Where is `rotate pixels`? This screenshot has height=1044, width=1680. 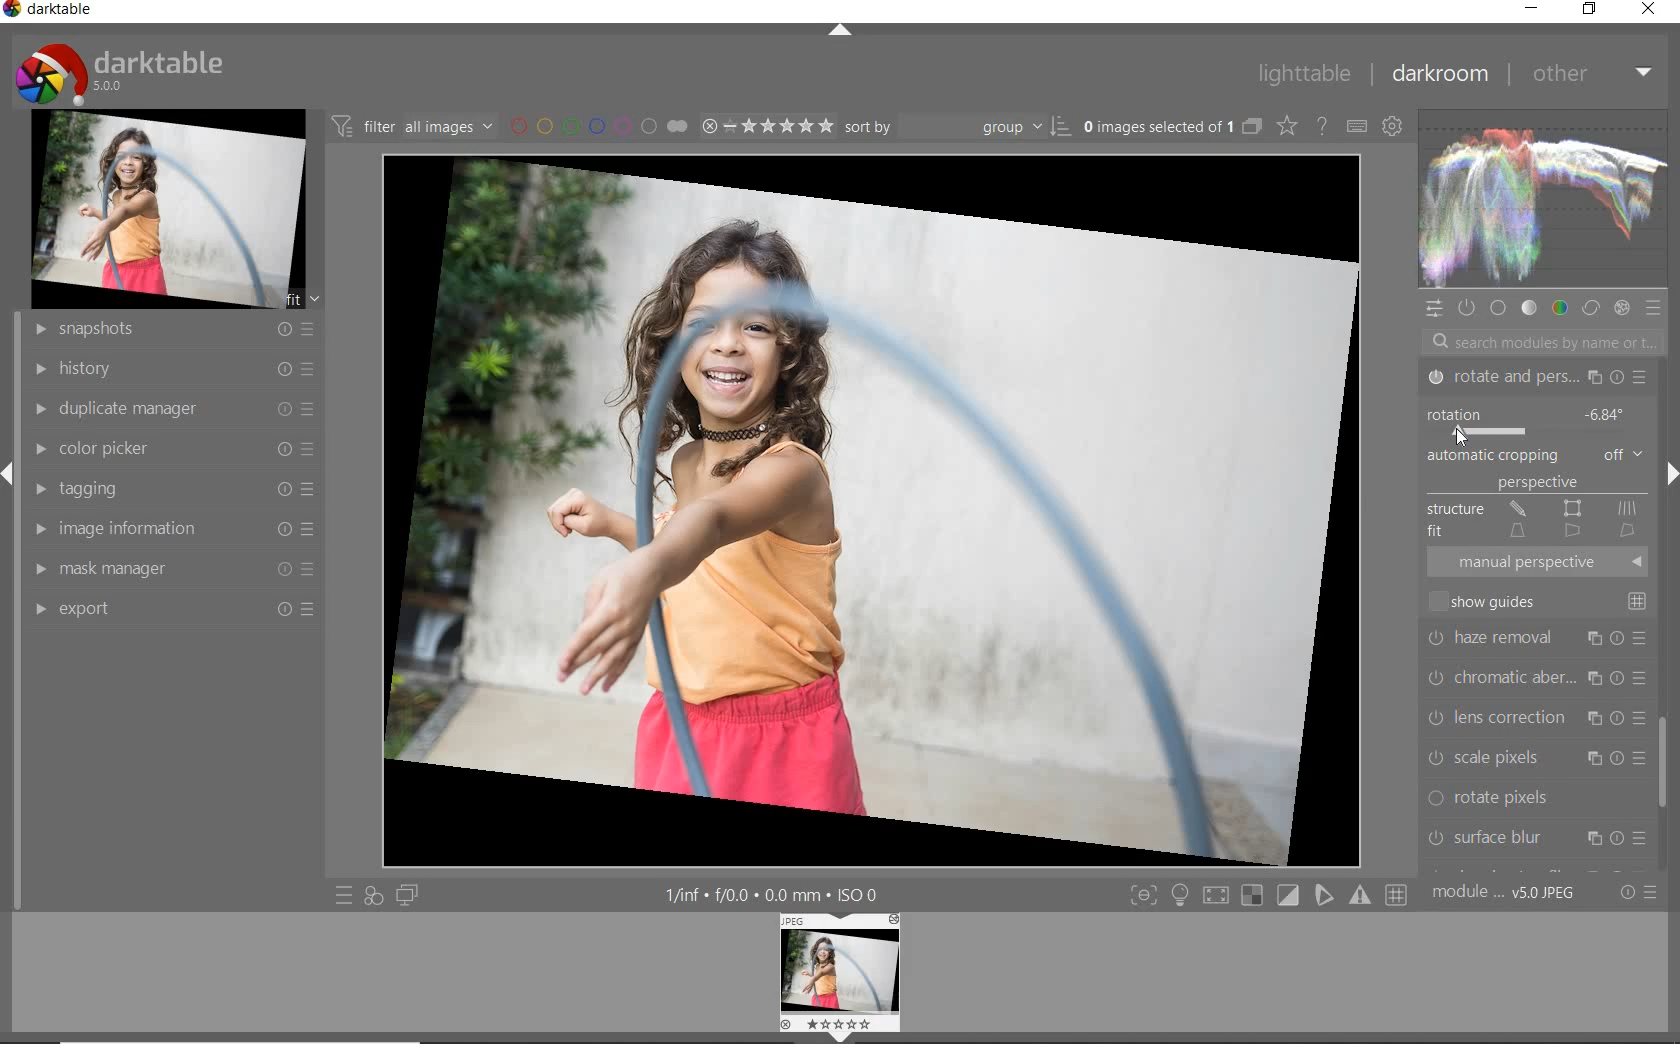
rotate pixels is located at coordinates (1534, 799).